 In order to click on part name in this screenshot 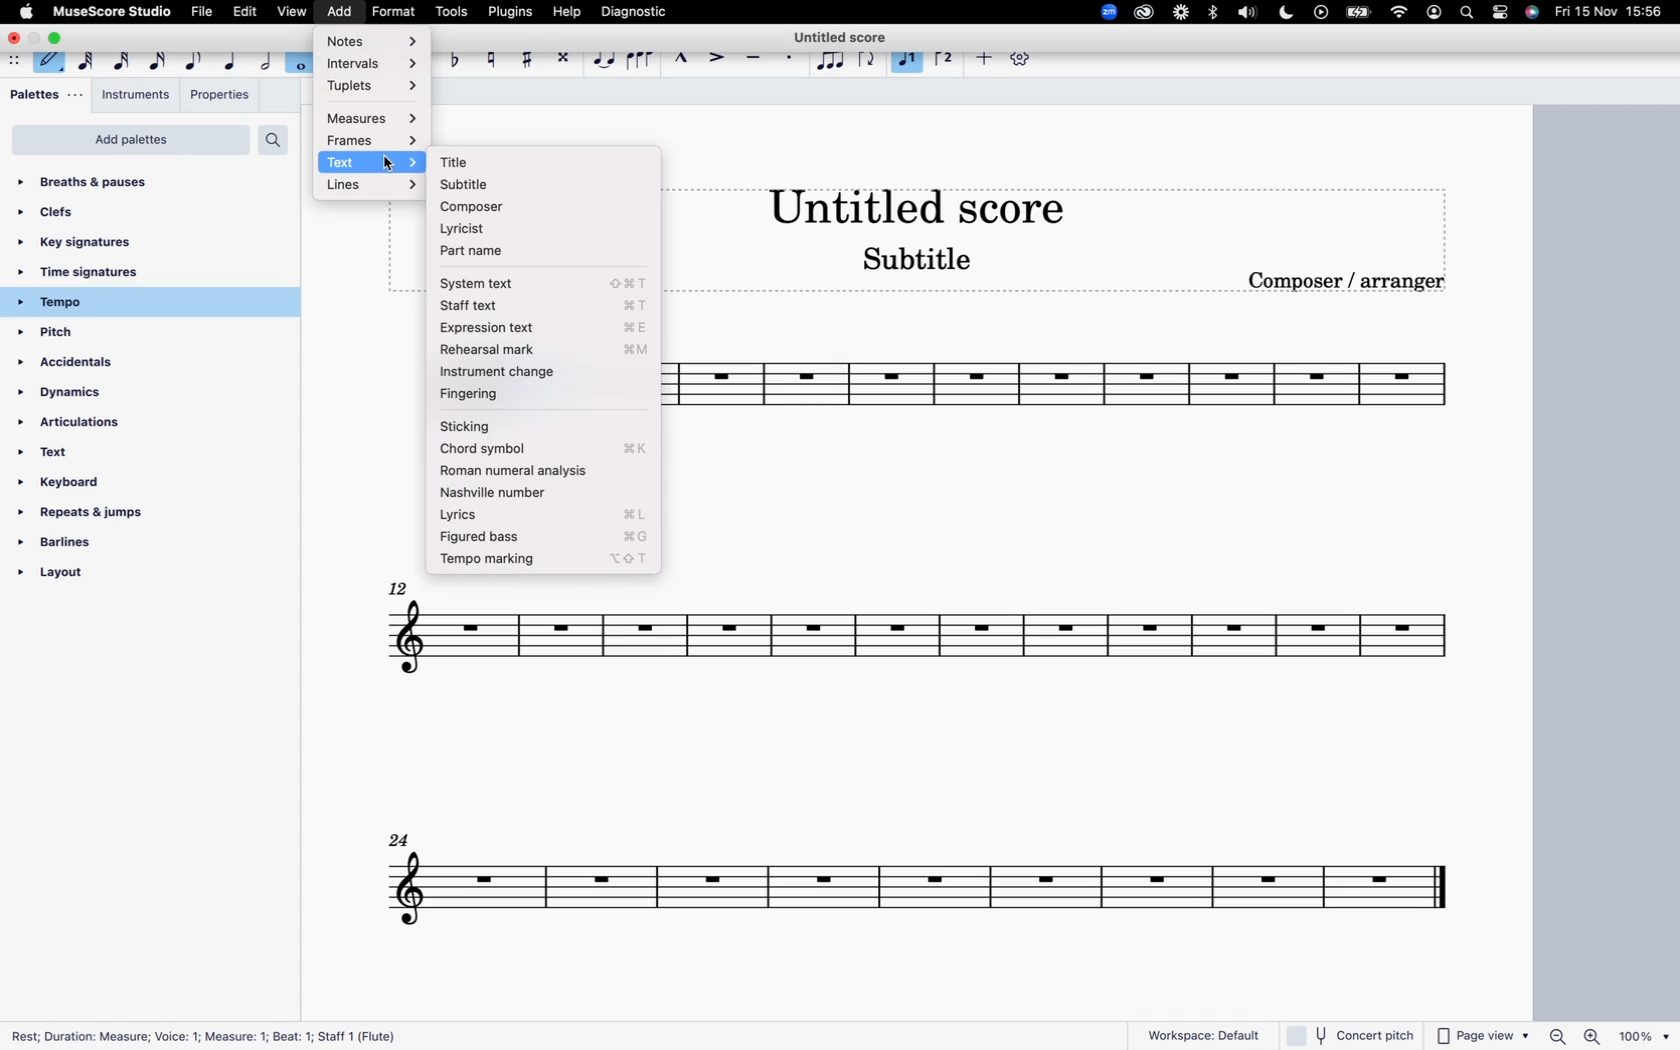, I will do `click(504, 252)`.